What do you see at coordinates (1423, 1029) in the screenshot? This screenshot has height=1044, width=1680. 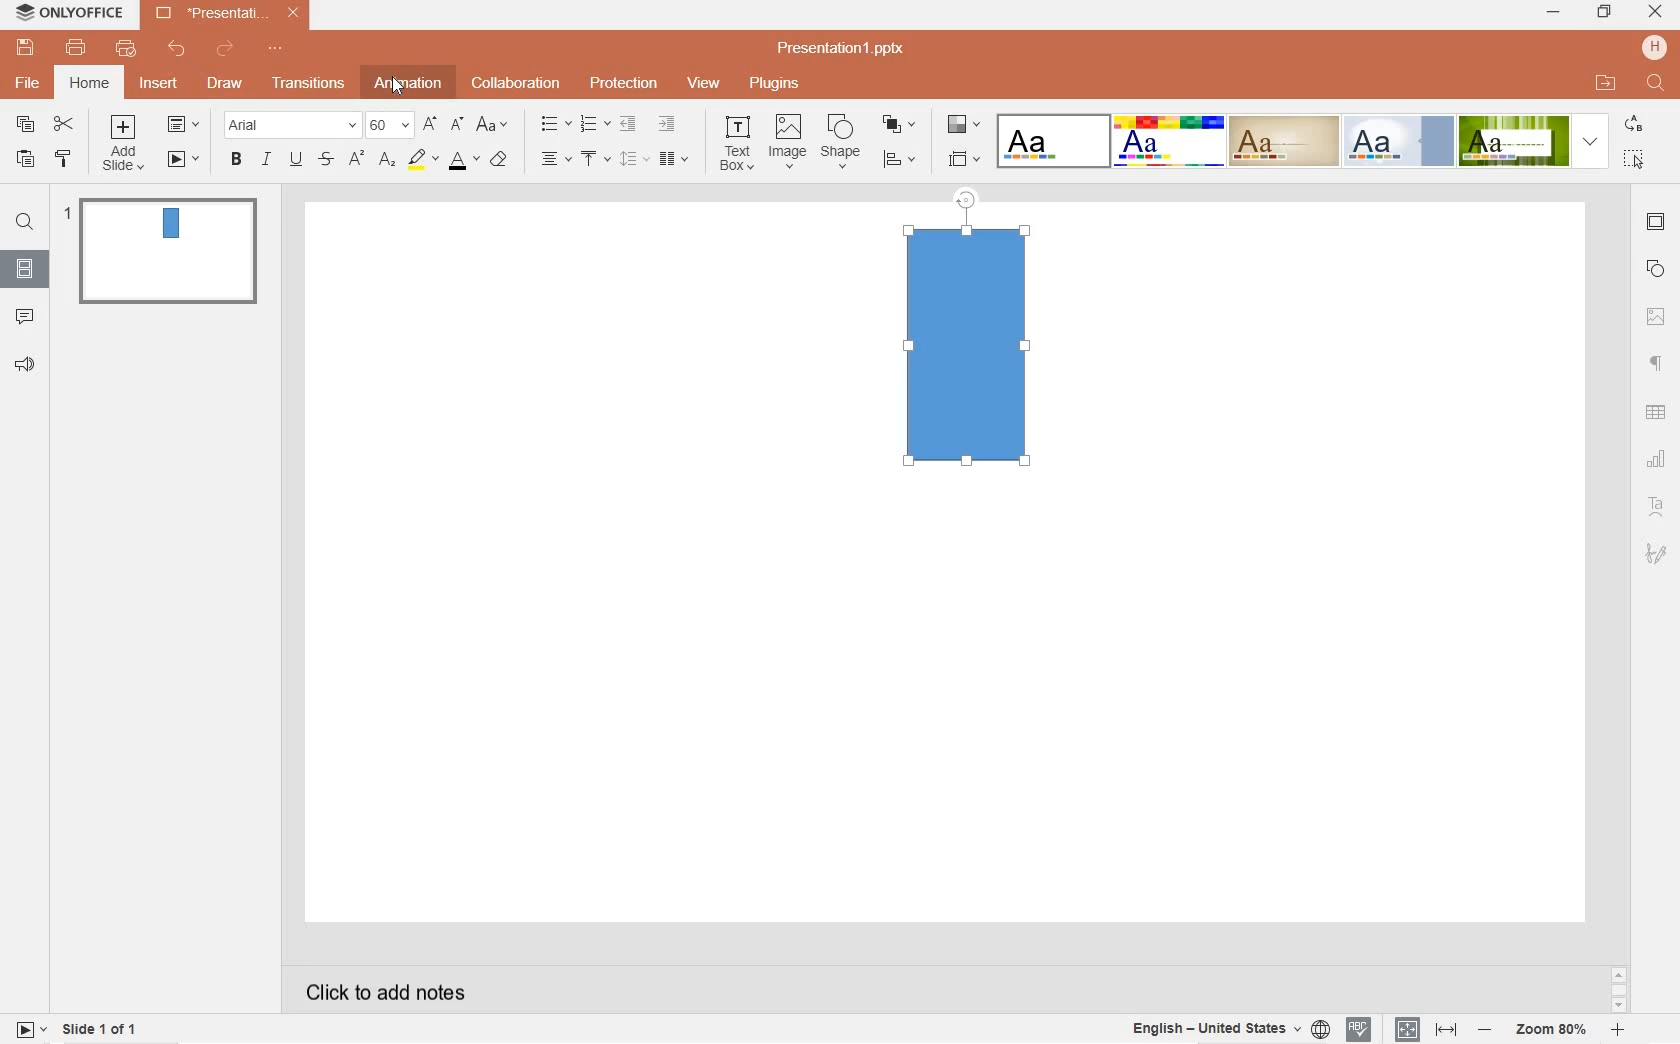 I see `set text or document language` at bounding box center [1423, 1029].